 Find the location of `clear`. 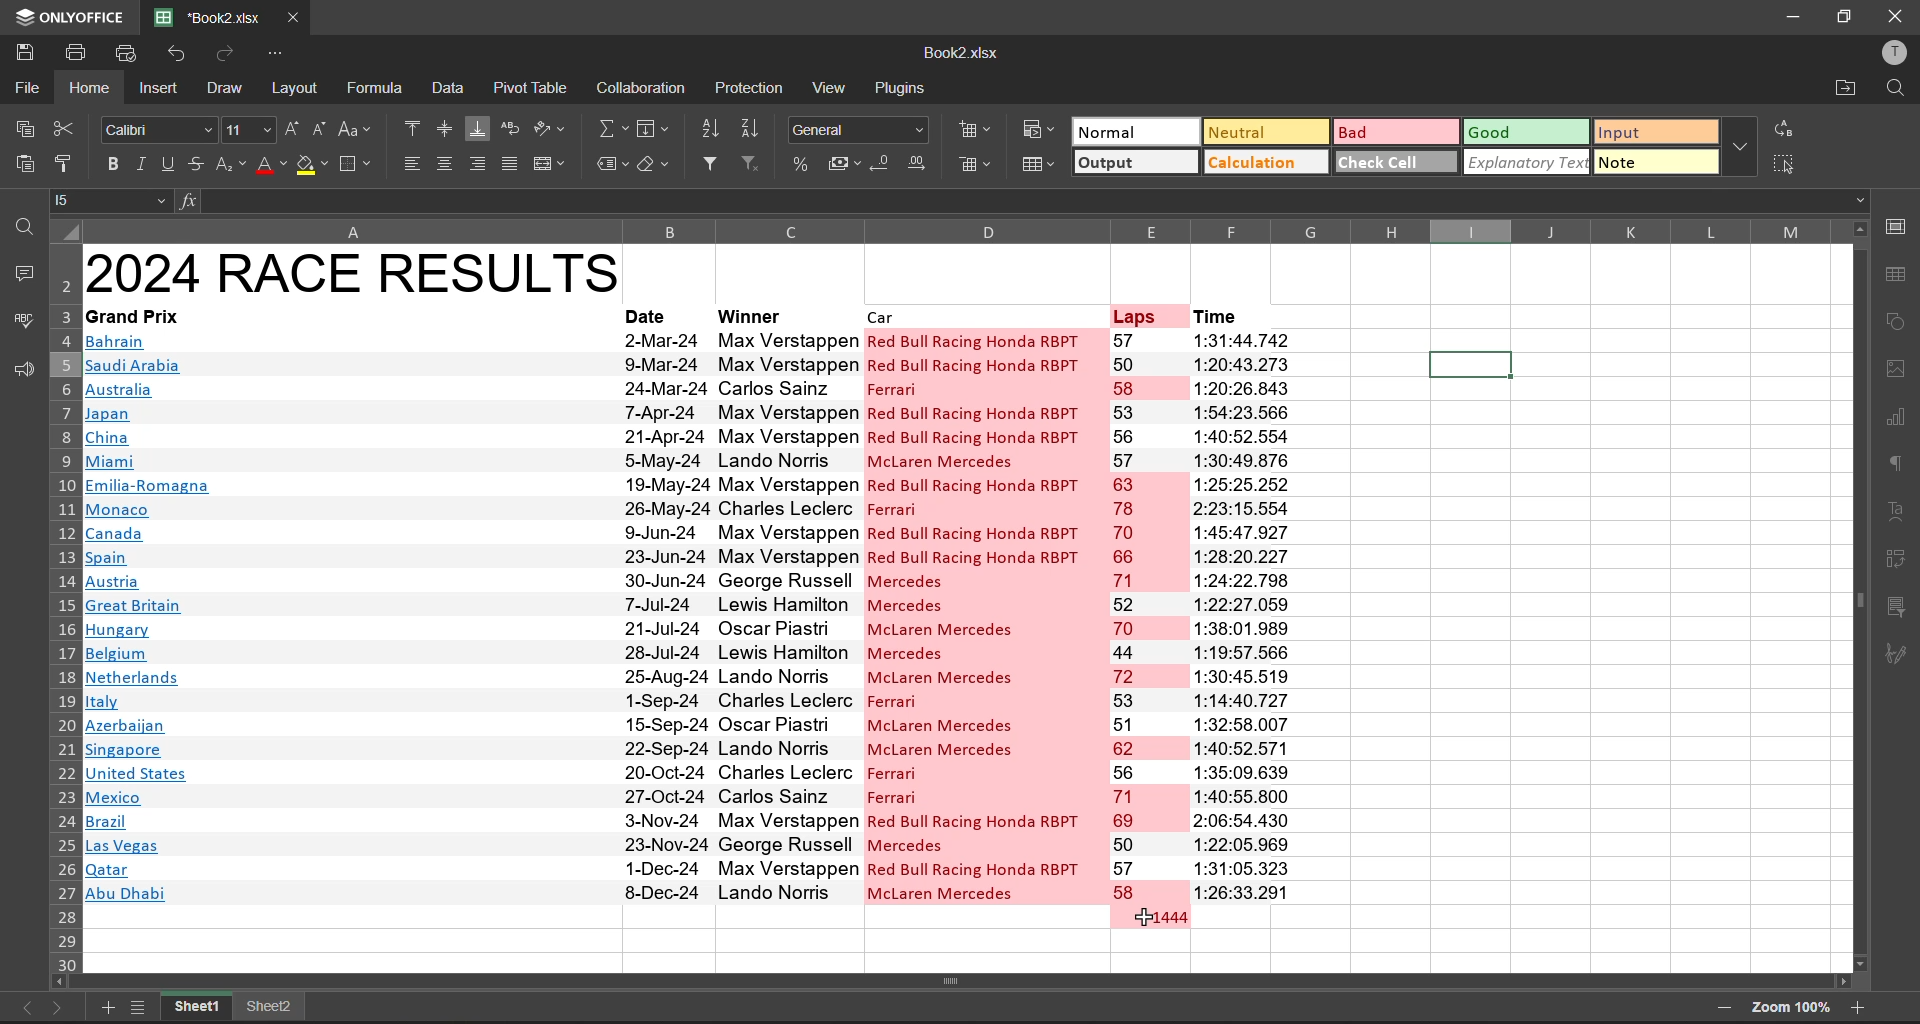

clear is located at coordinates (652, 163).